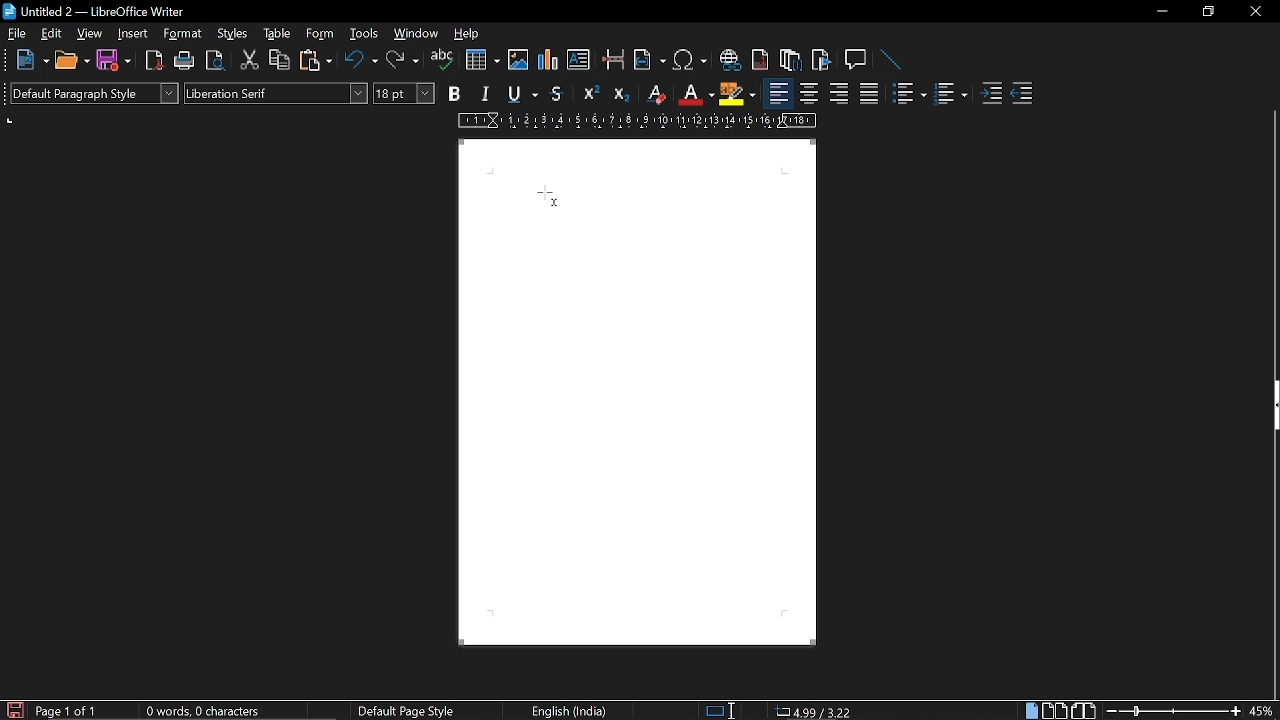  Describe the element at coordinates (15, 34) in the screenshot. I see `file` at that location.